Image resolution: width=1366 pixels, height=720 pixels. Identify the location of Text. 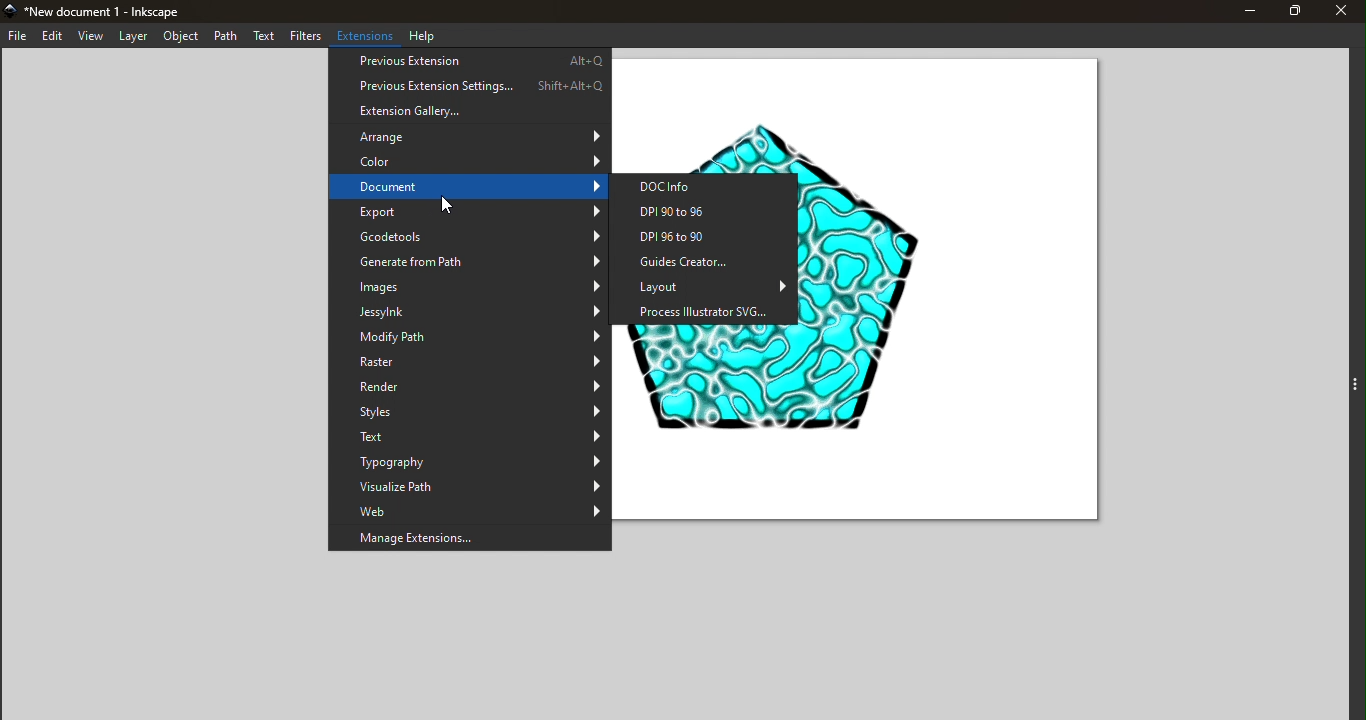
(265, 37).